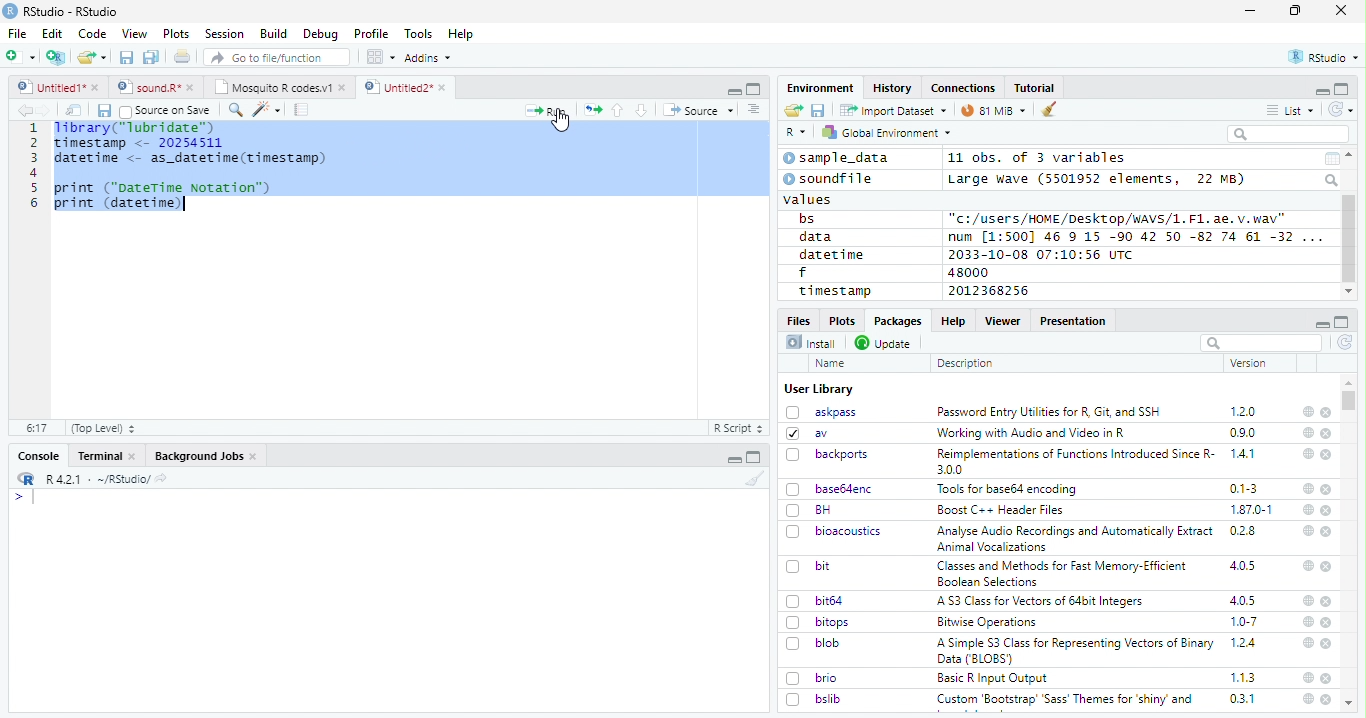 The width and height of the screenshot is (1366, 718). What do you see at coordinates (619, 110) in the screenshot?
I see `Go to previous section` at bounding box center [619, 110].